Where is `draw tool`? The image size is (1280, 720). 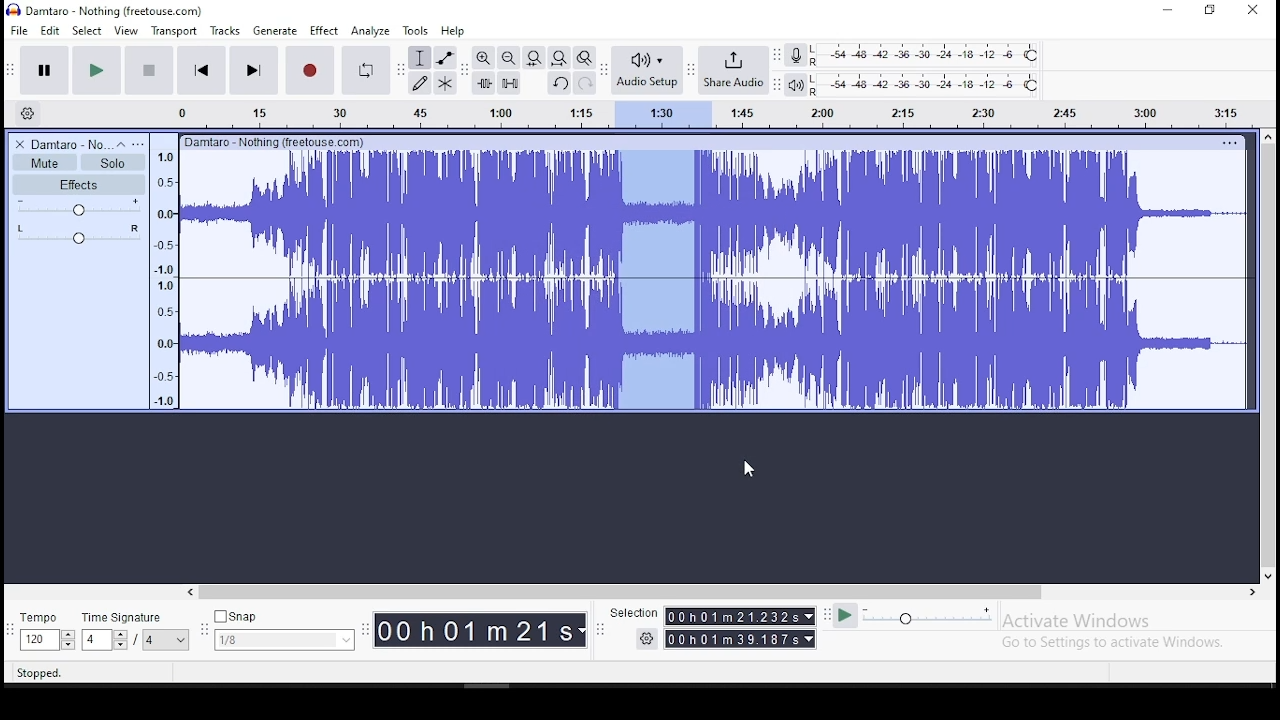 draw tool is located at coordinates (420, 83).